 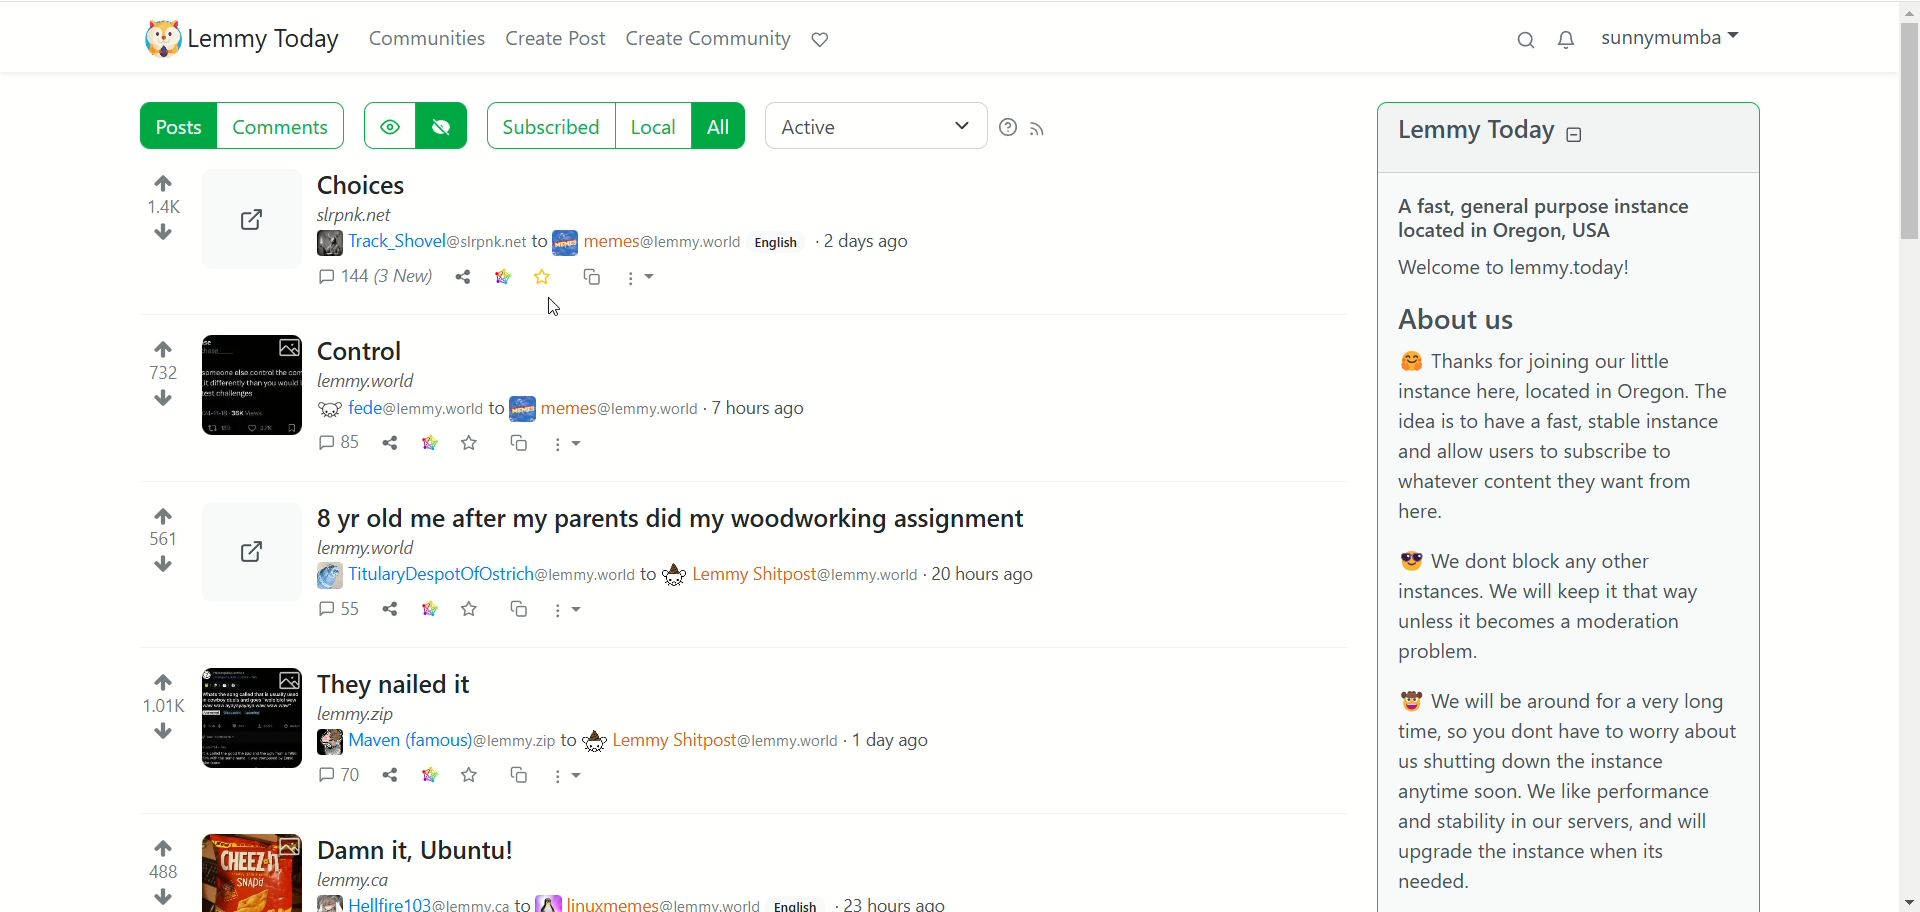 What do you see at coordinates (389, 777) in the screenshot?
I see `share` at bounding box center [389, 777].